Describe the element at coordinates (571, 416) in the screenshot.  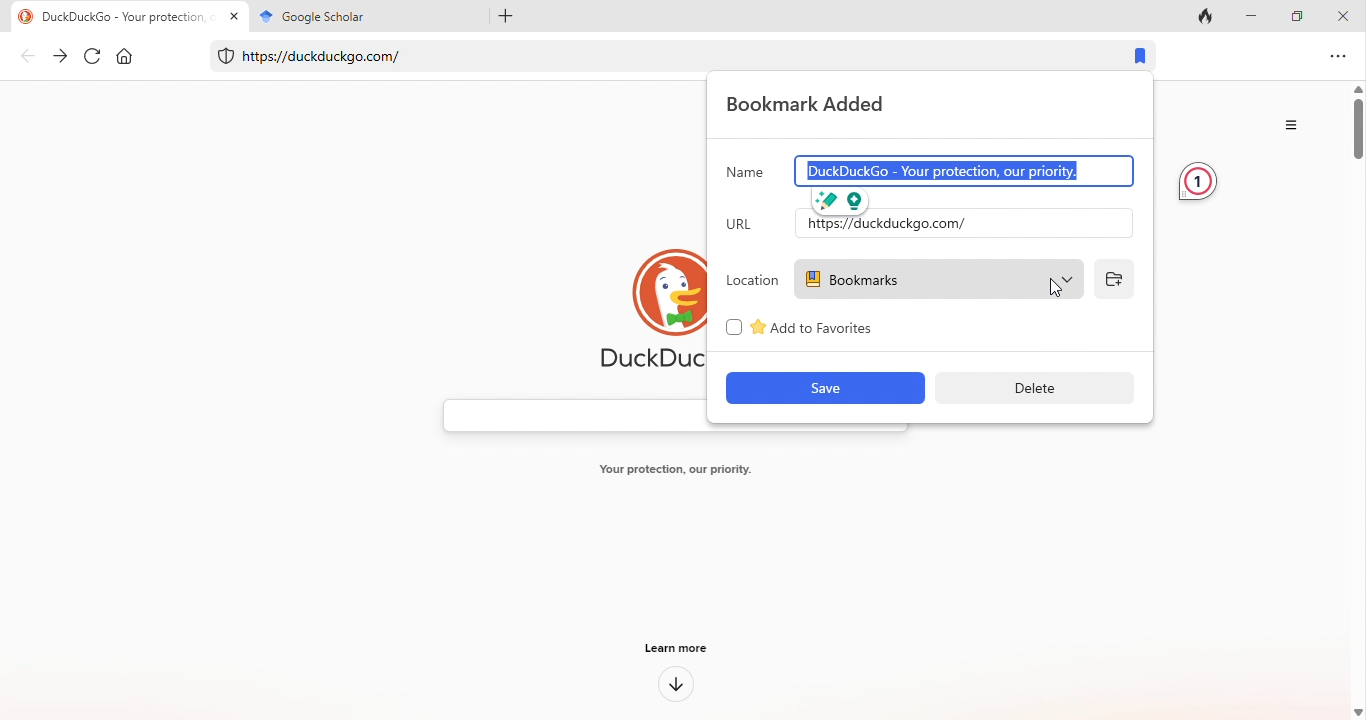
I see `search bar` at that location.